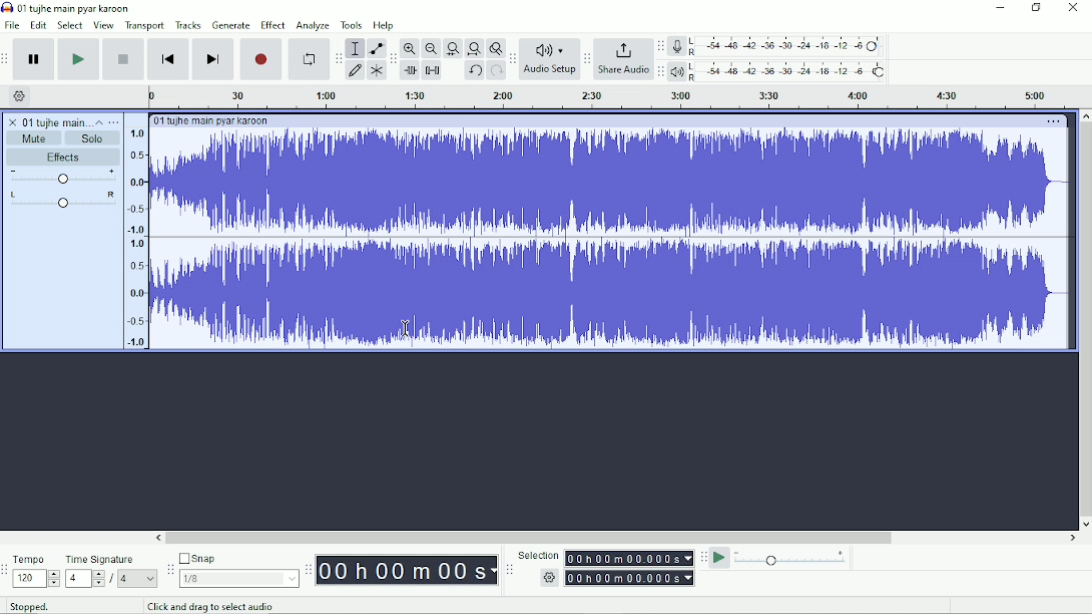 The width and height of the screenshot is (1092, 614). Describe the element at coordinates (232, 26) in the screenshot. I see `Generate` at that location.